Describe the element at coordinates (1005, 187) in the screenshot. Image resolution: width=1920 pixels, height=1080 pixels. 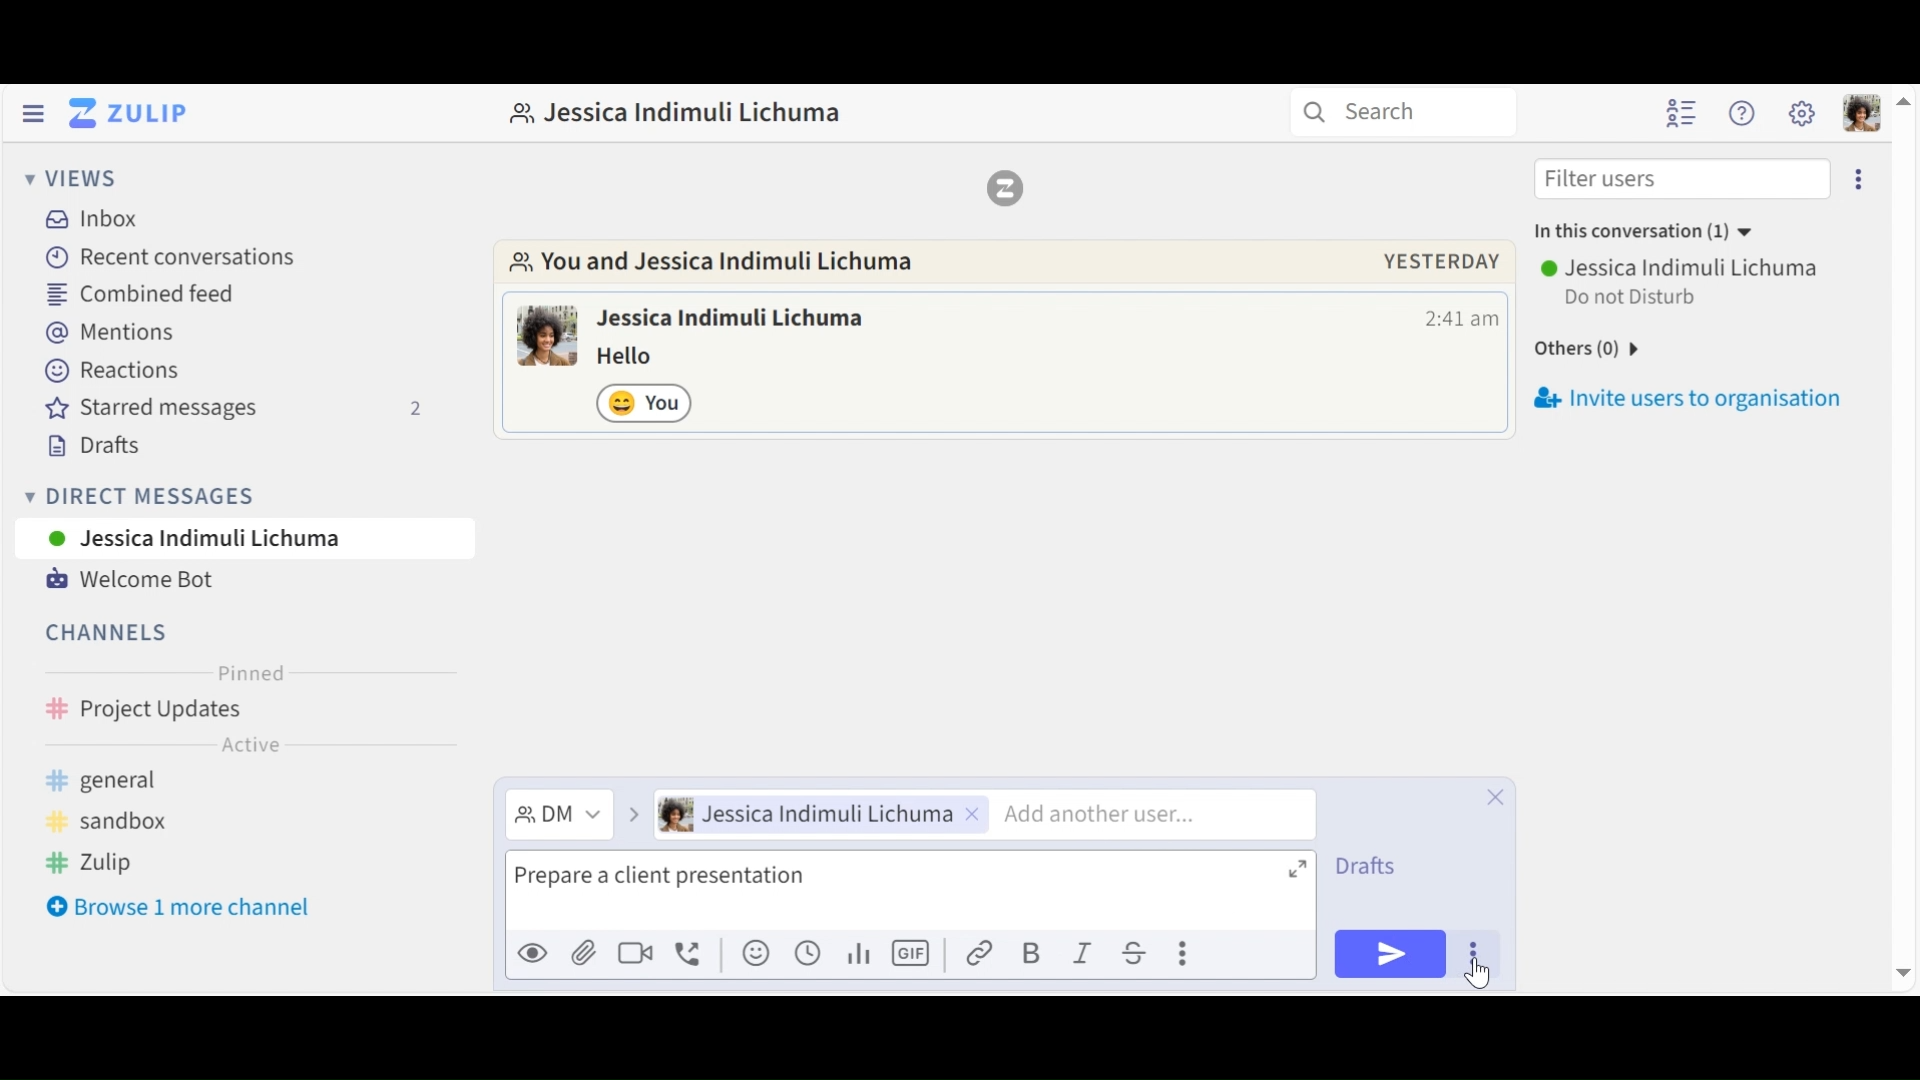
I see `Zulip` at that location.